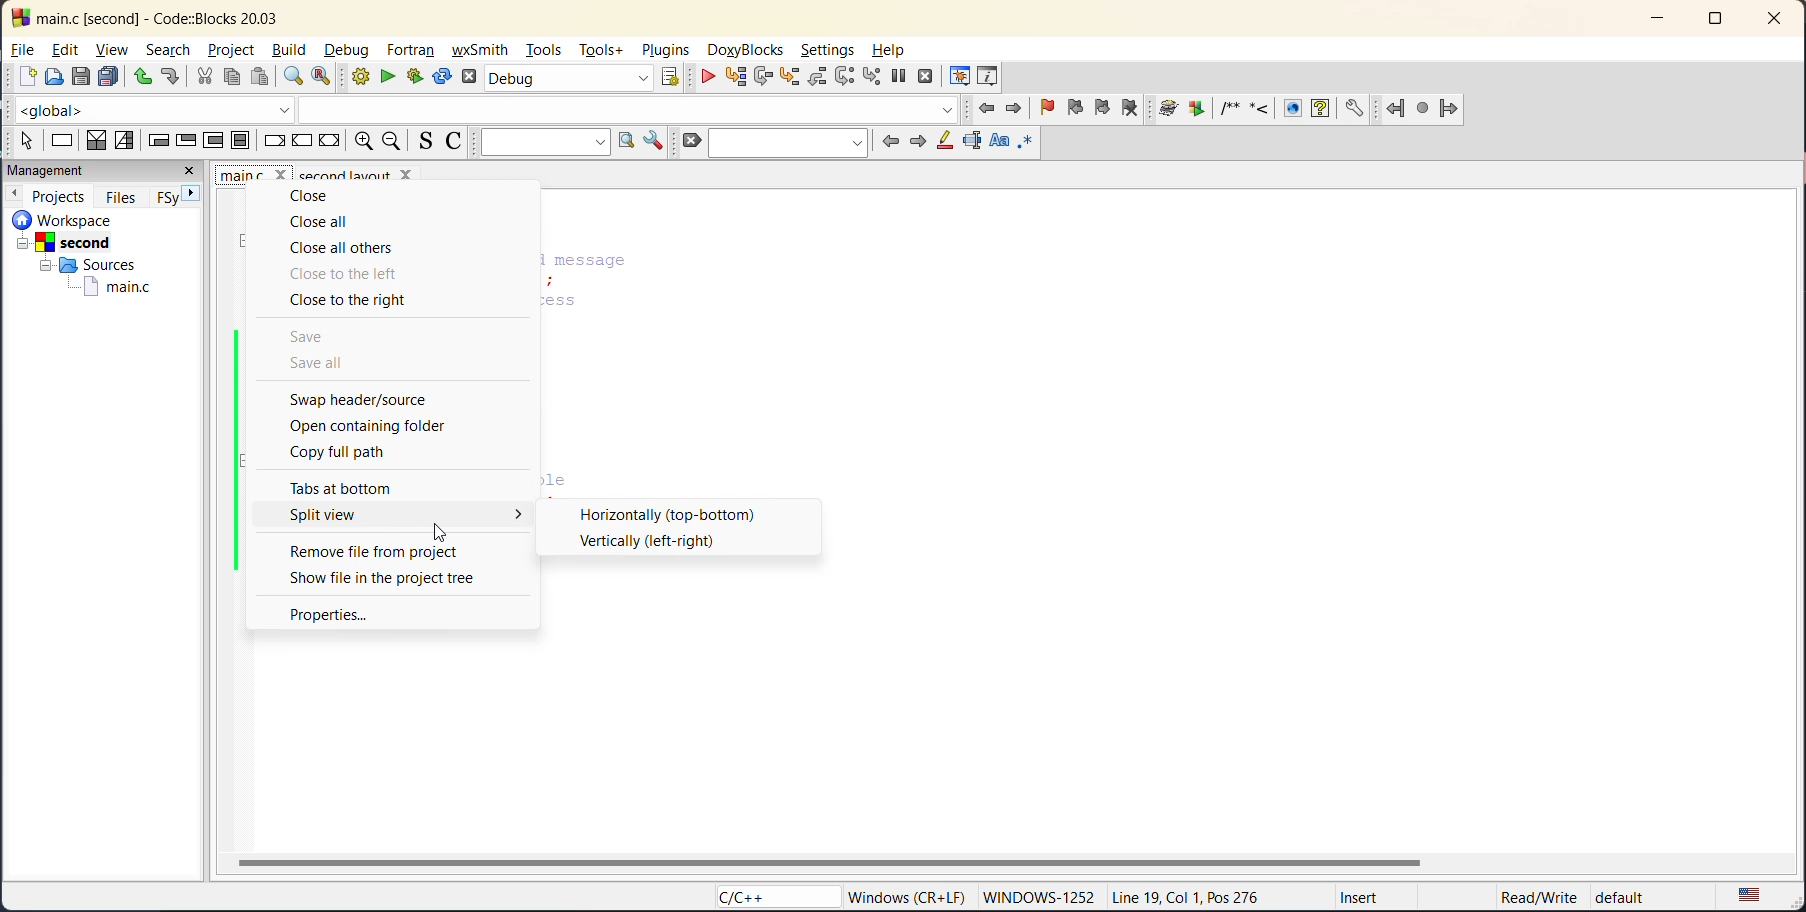 This screenshot has width=1806, height=912. Describe the element at coordinates (1102, 110) in the screenshot. I see `next bookmark` at that location.